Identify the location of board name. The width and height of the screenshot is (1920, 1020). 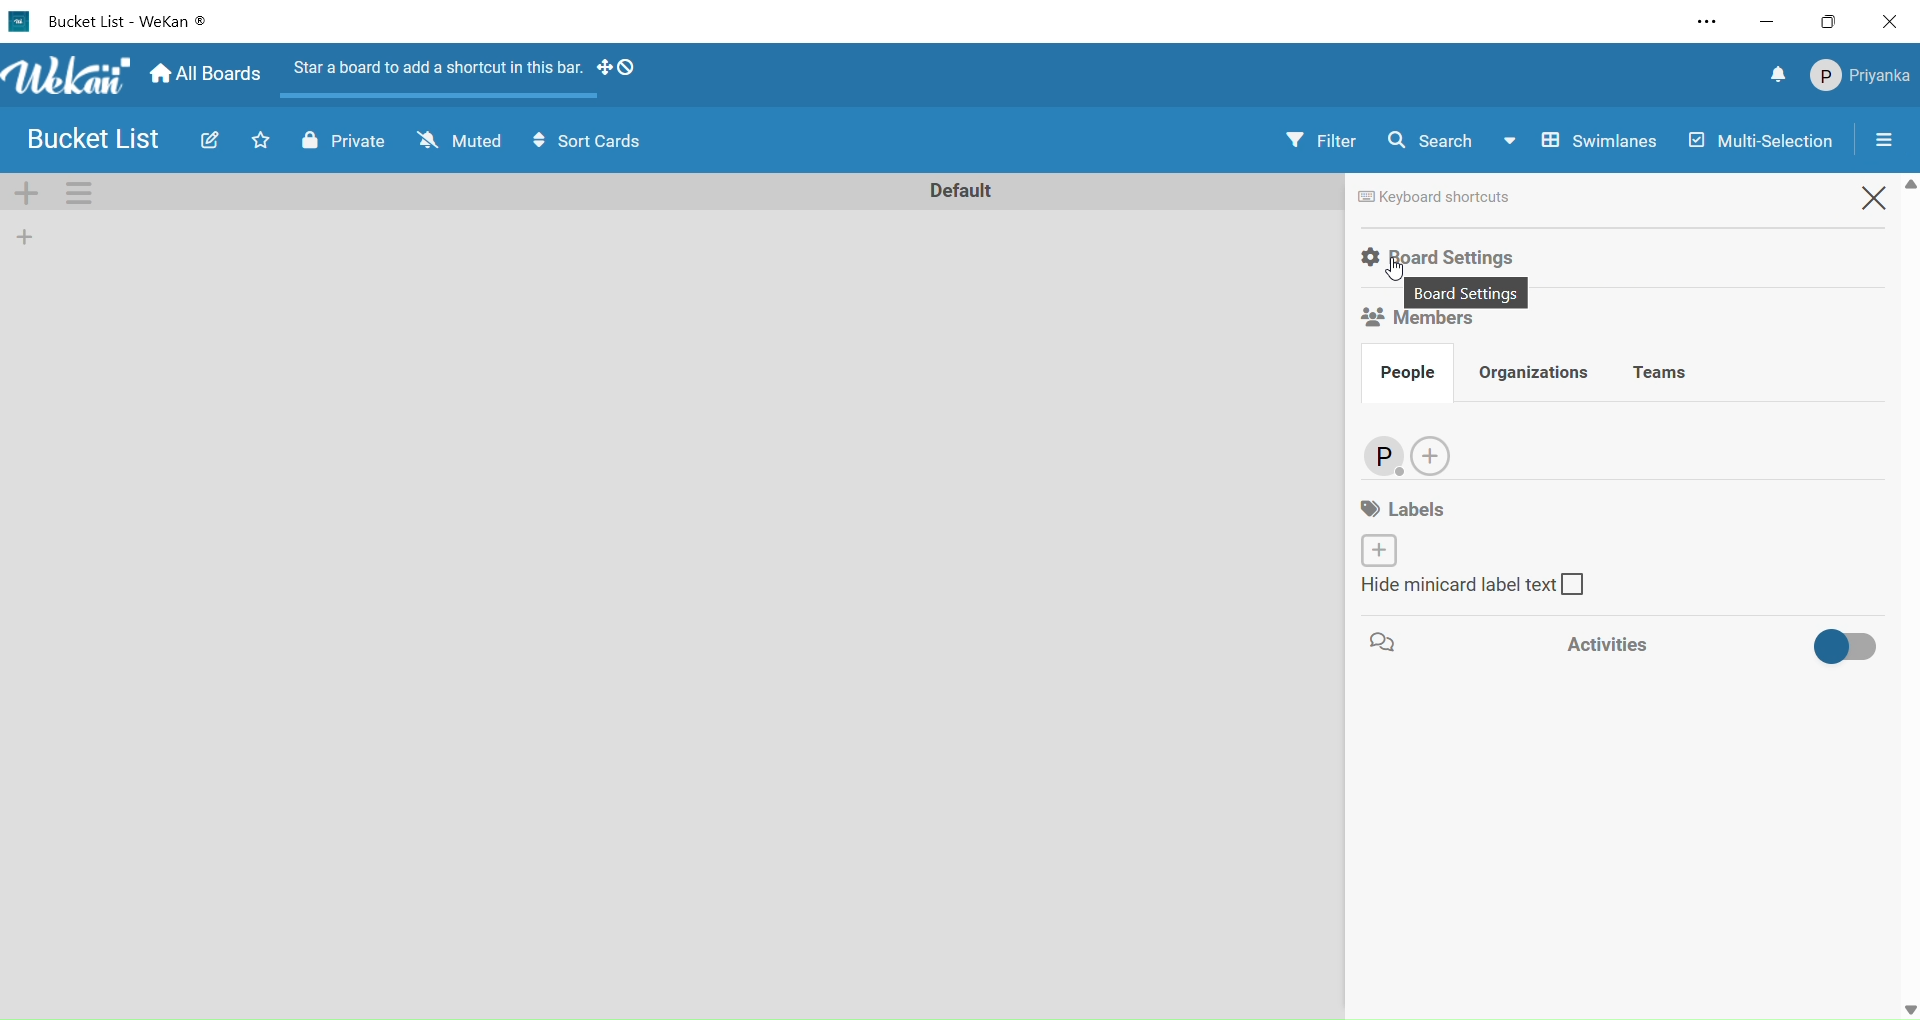
(132, 23).